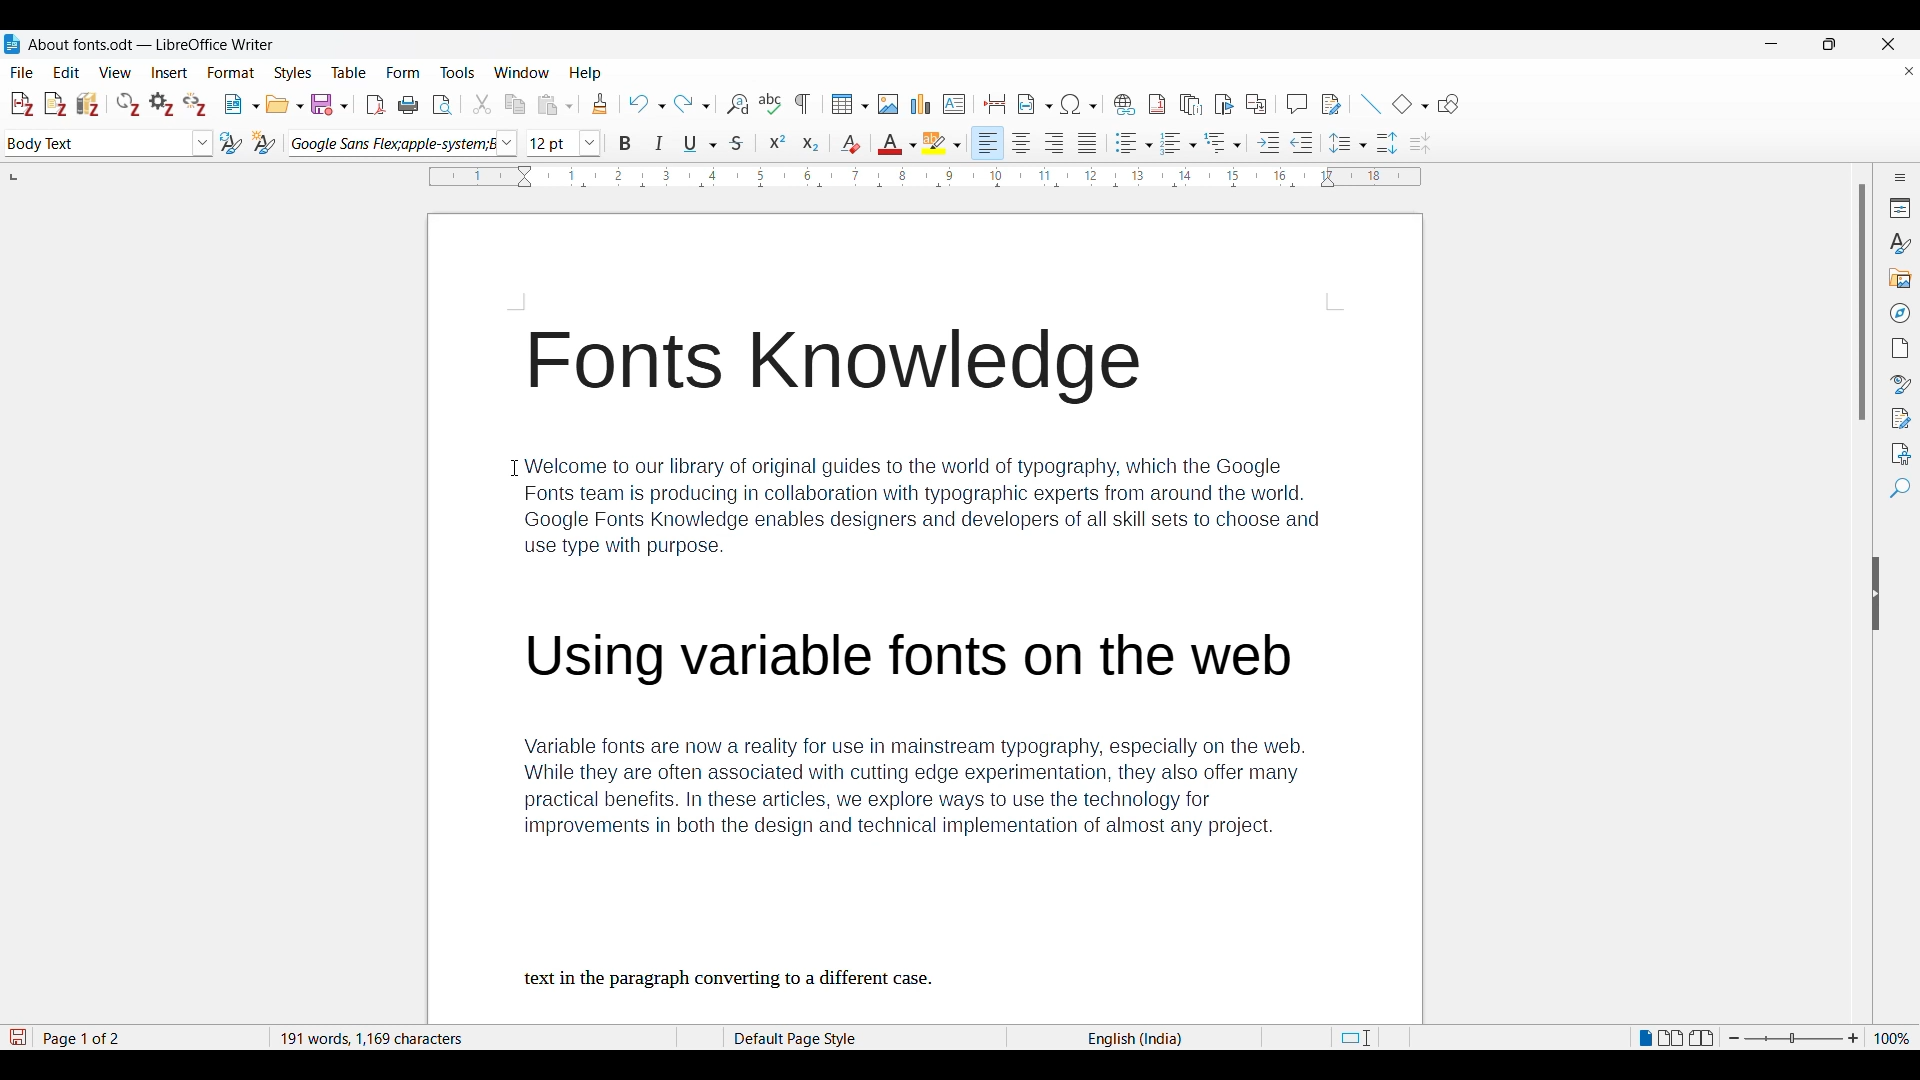 The height and width of the screenshot is (1080, 1920). Describe the element at coordinates (242, 104) in the screenshot. I see `New options` at that location.